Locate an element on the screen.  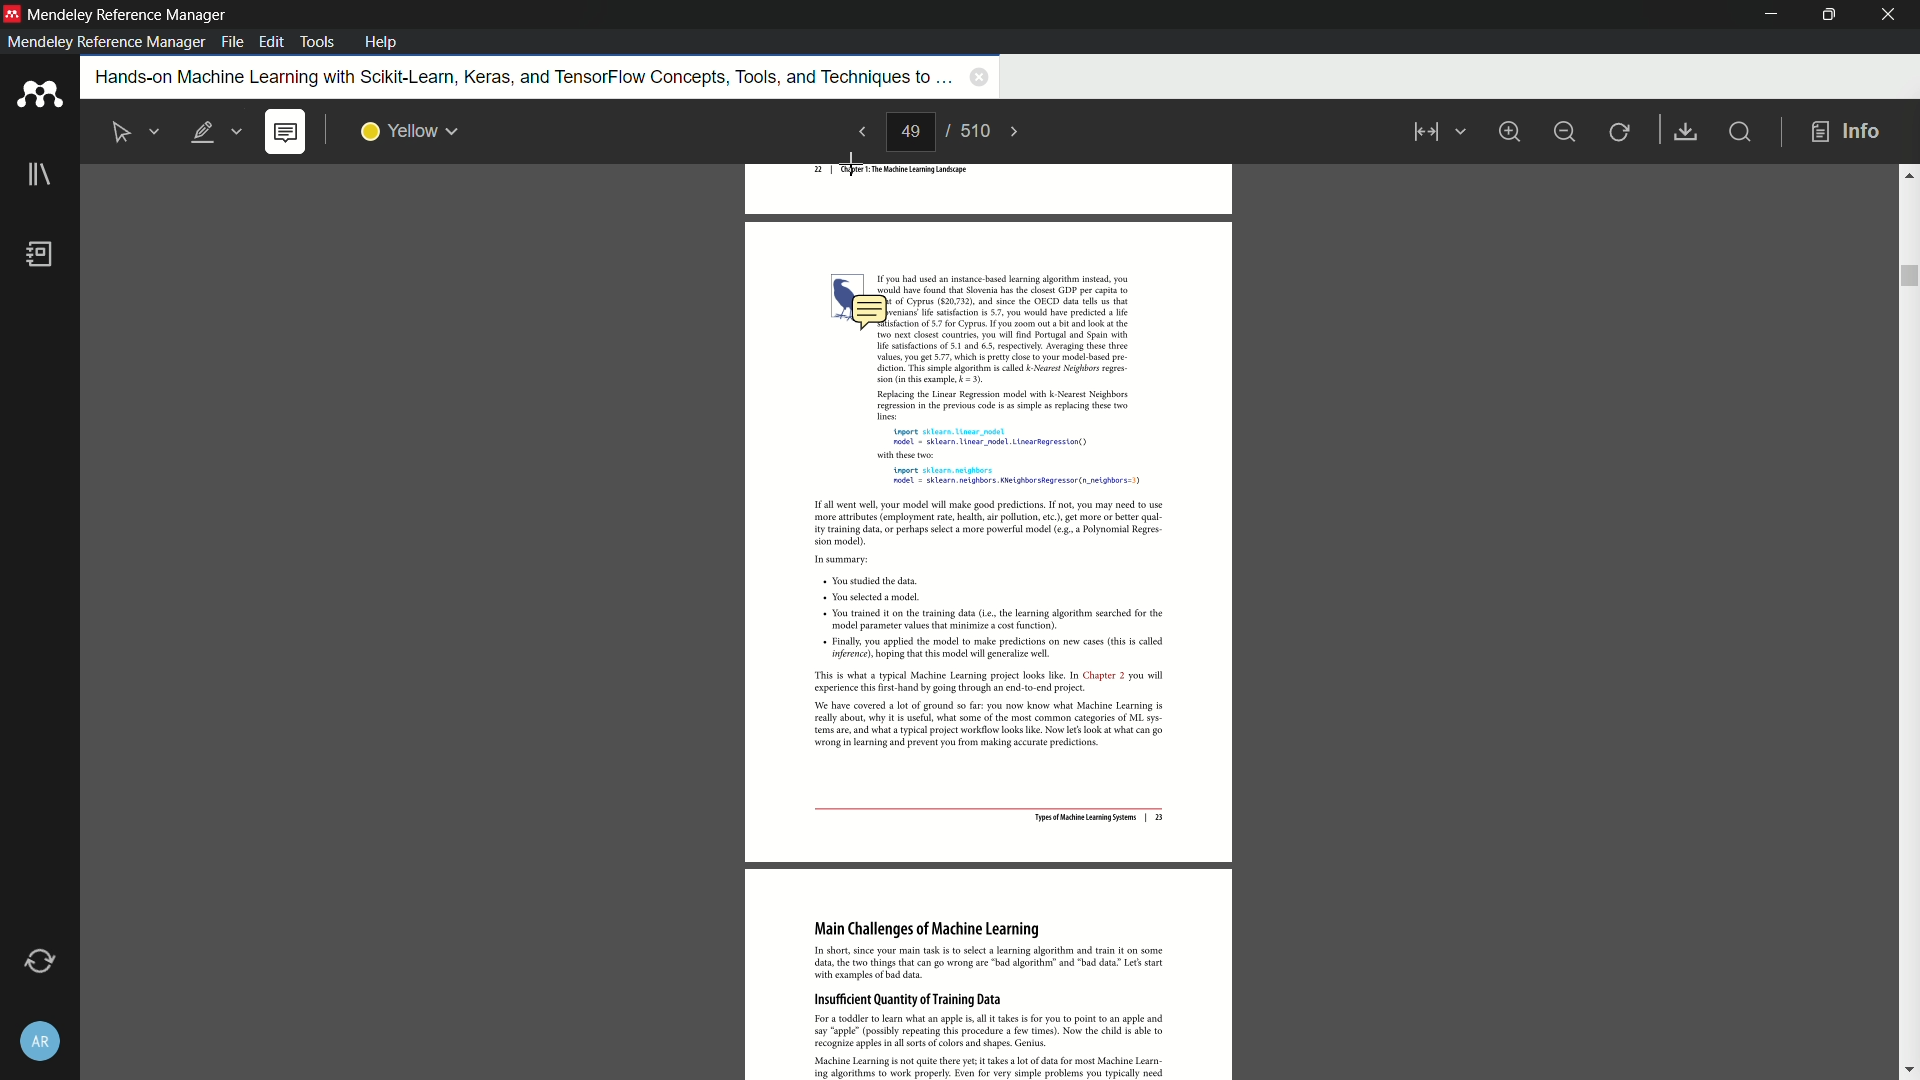
next page is located at coordinates (1025, 131).